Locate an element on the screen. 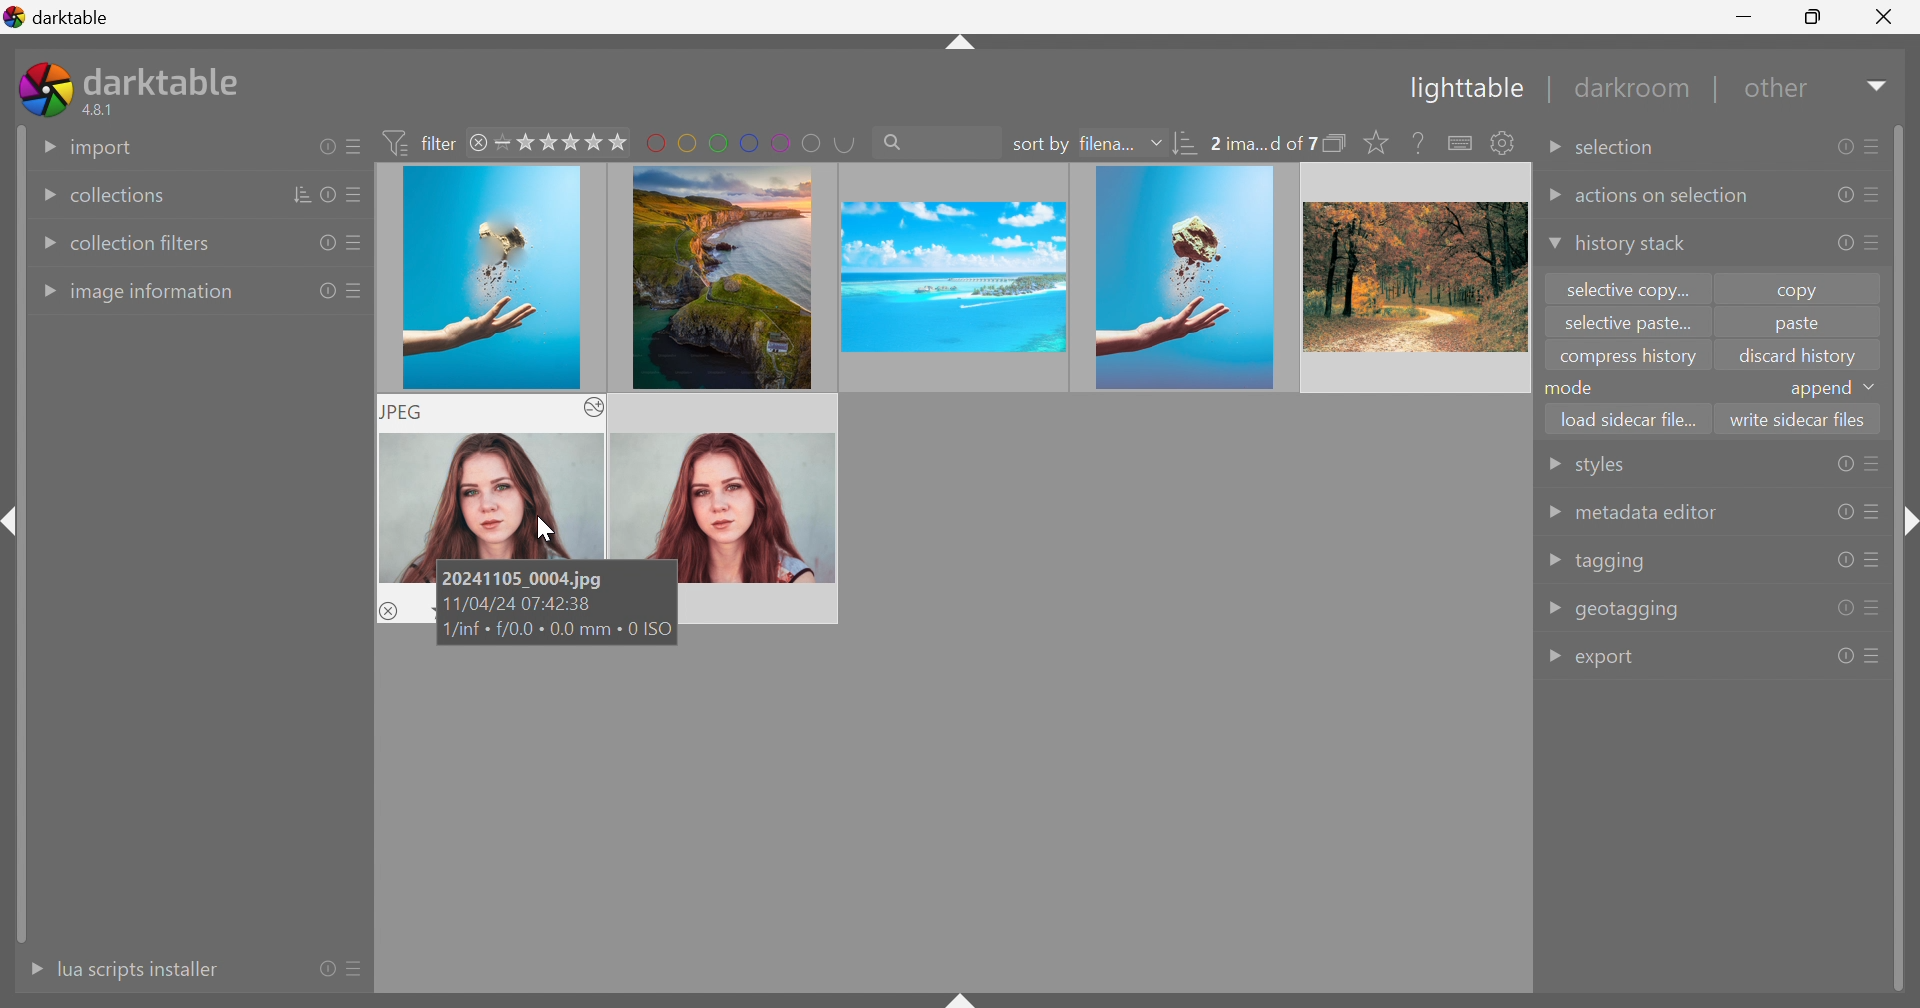  import is located at coordinates (103, 149).